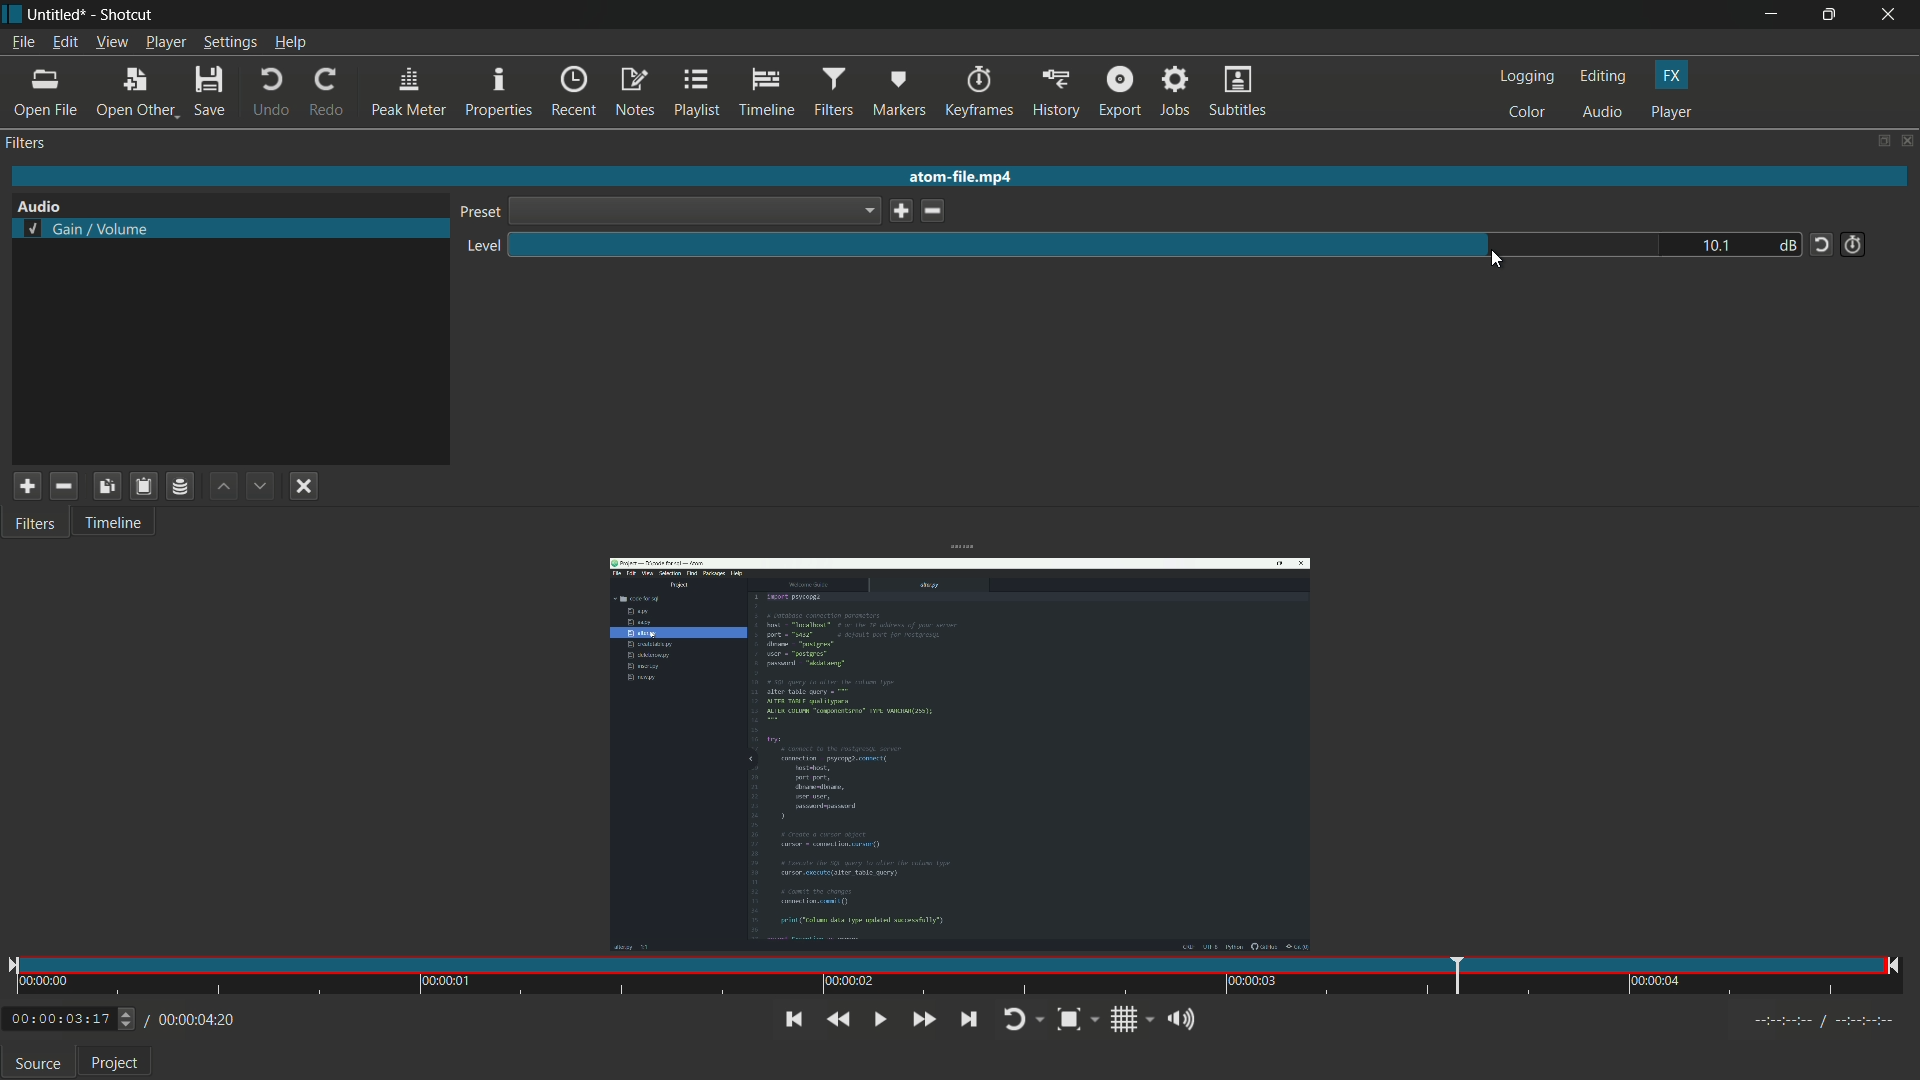 This screenshot has width=1920, height=1080. Describe the element at coordinates (47, 93) in the screenshot. I see `open file` at that location.